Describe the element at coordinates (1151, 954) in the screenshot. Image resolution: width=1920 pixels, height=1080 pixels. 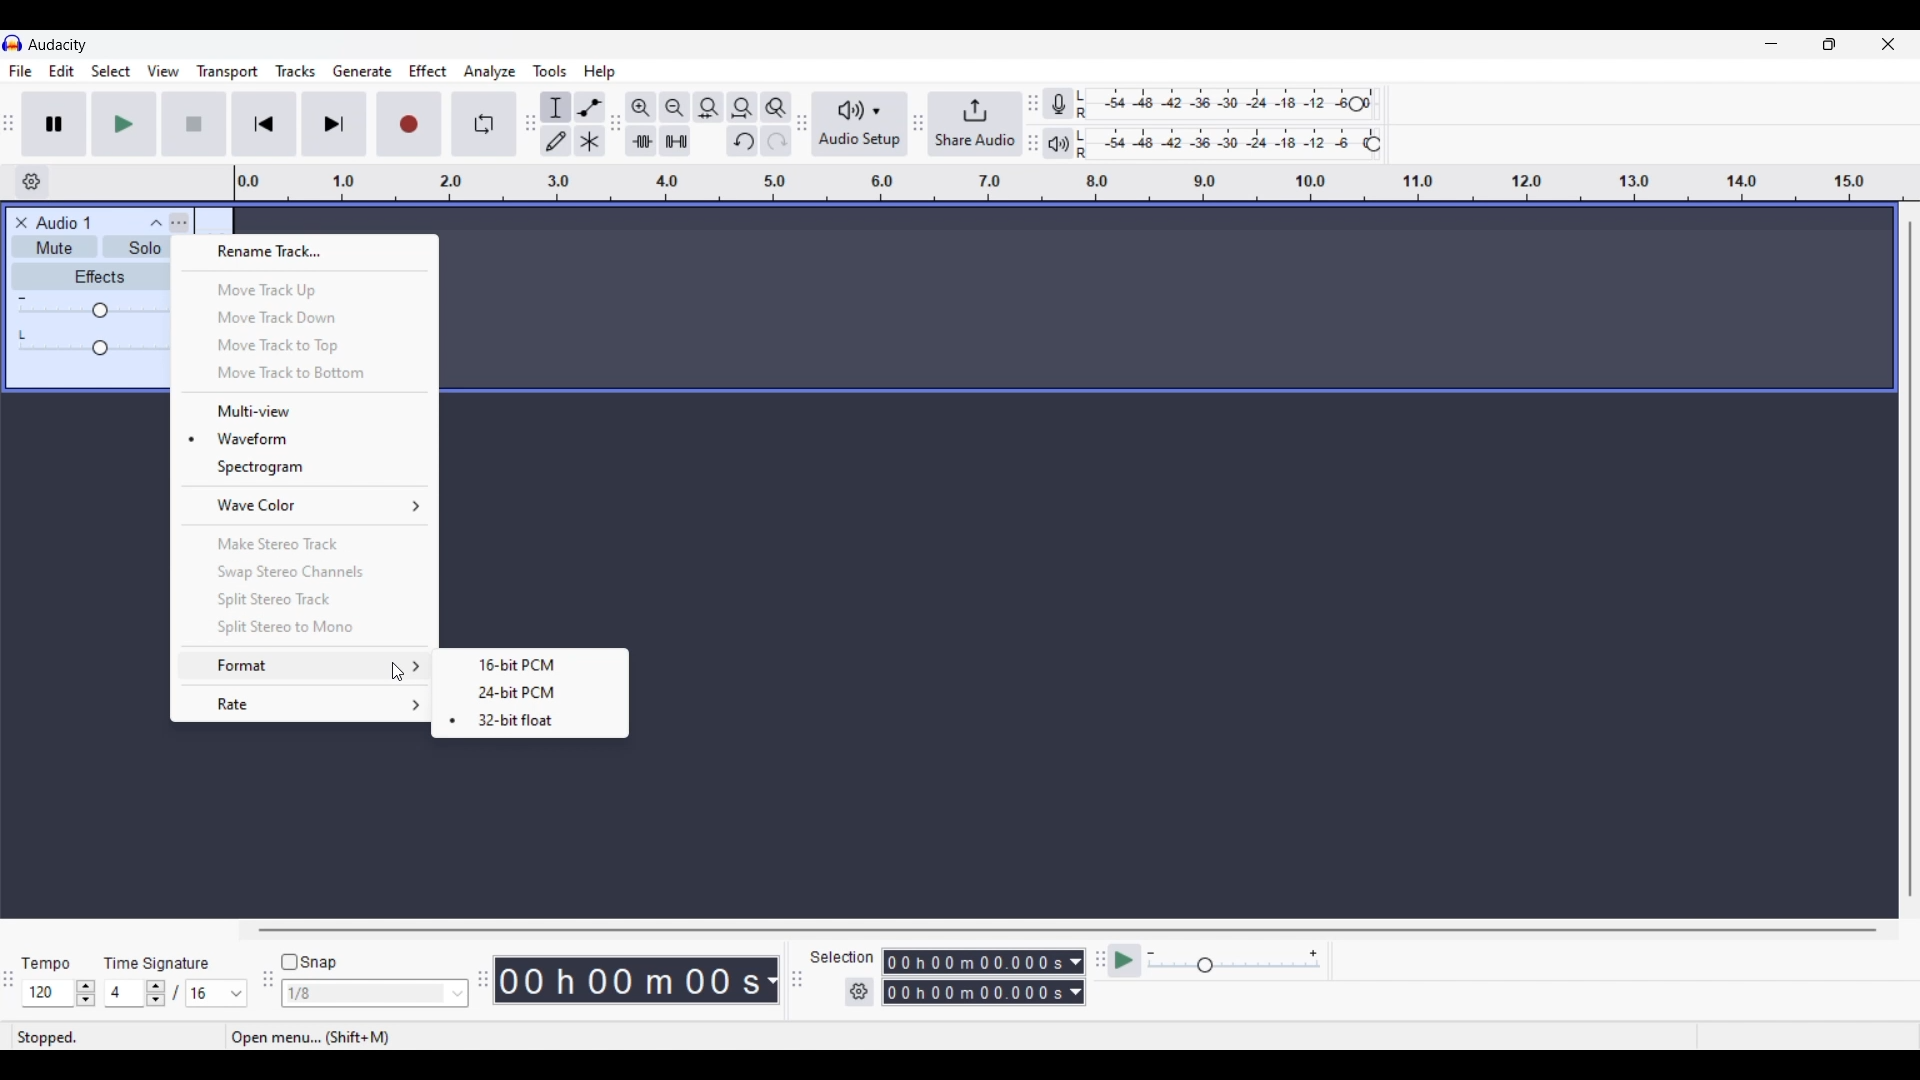
I see `Decrease playback speed to minimum` at that location.